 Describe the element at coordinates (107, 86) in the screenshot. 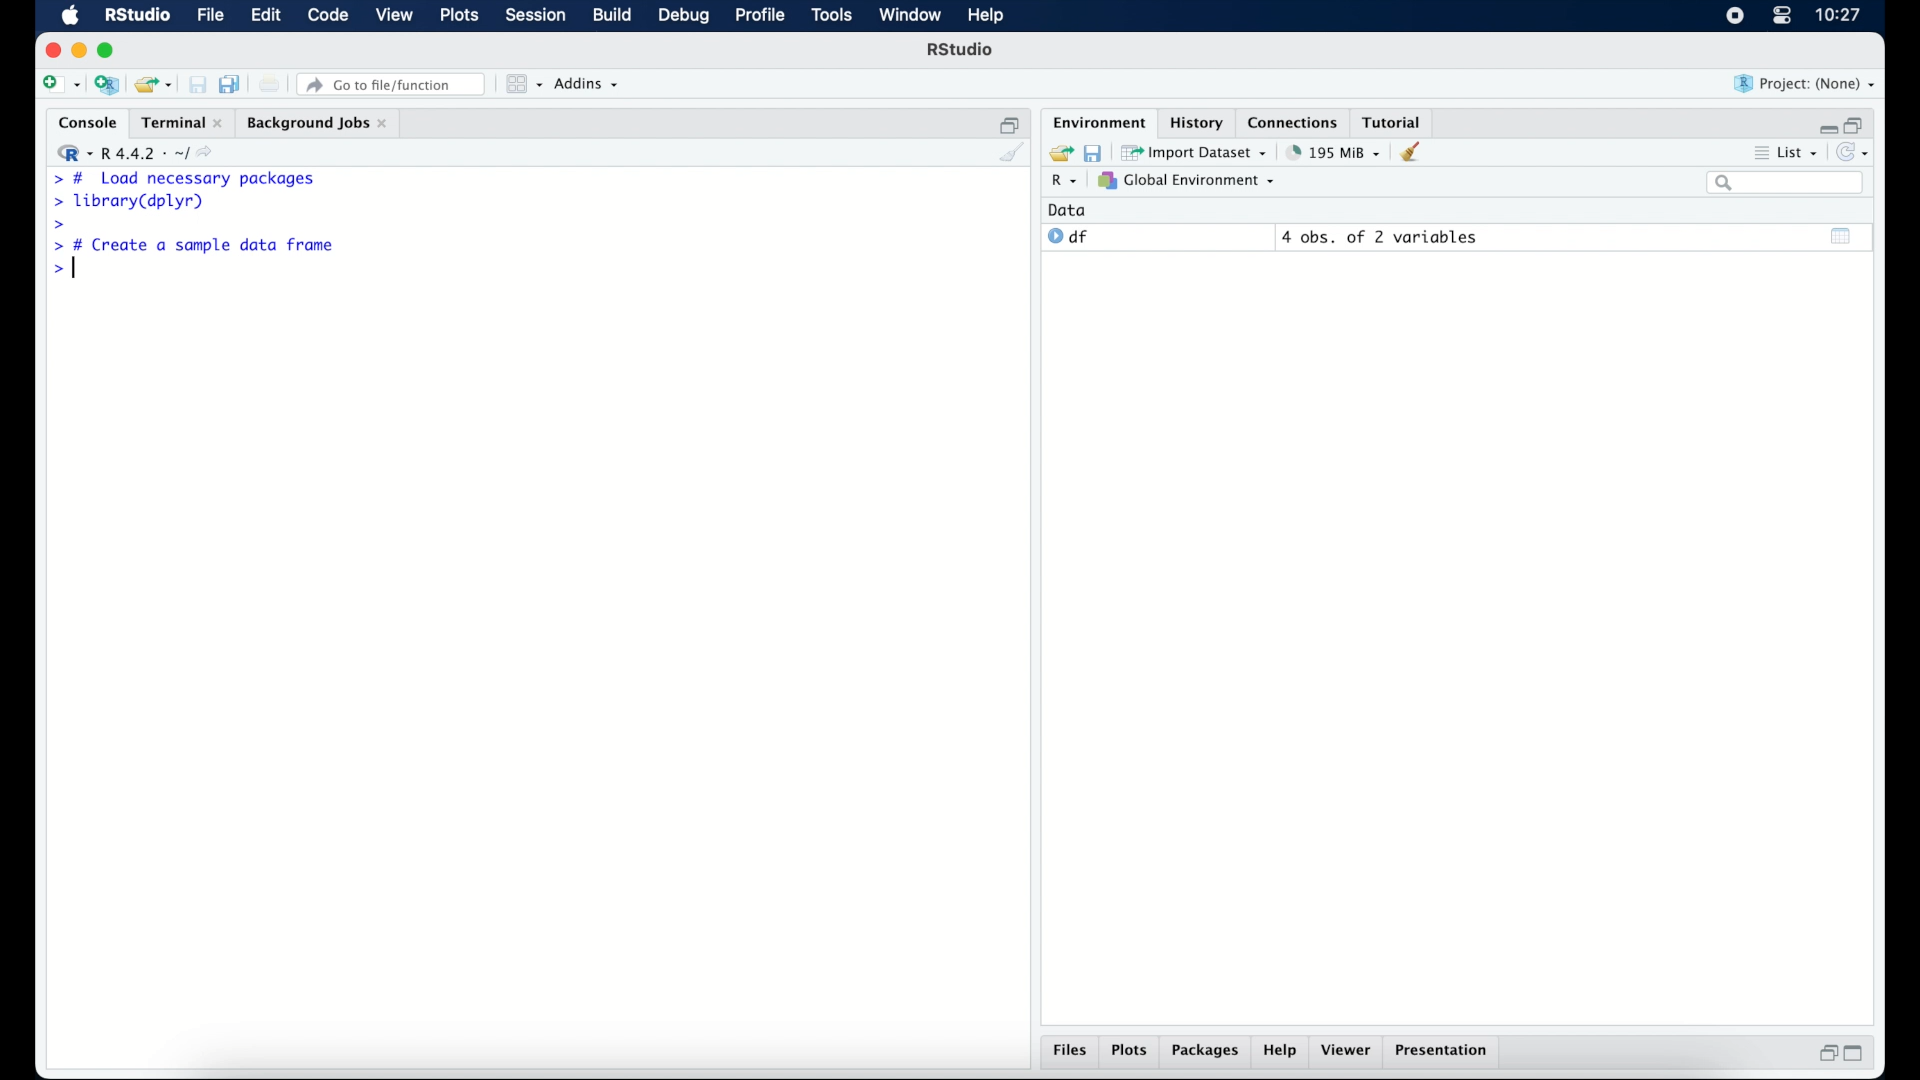

I see `create new project` at that location.